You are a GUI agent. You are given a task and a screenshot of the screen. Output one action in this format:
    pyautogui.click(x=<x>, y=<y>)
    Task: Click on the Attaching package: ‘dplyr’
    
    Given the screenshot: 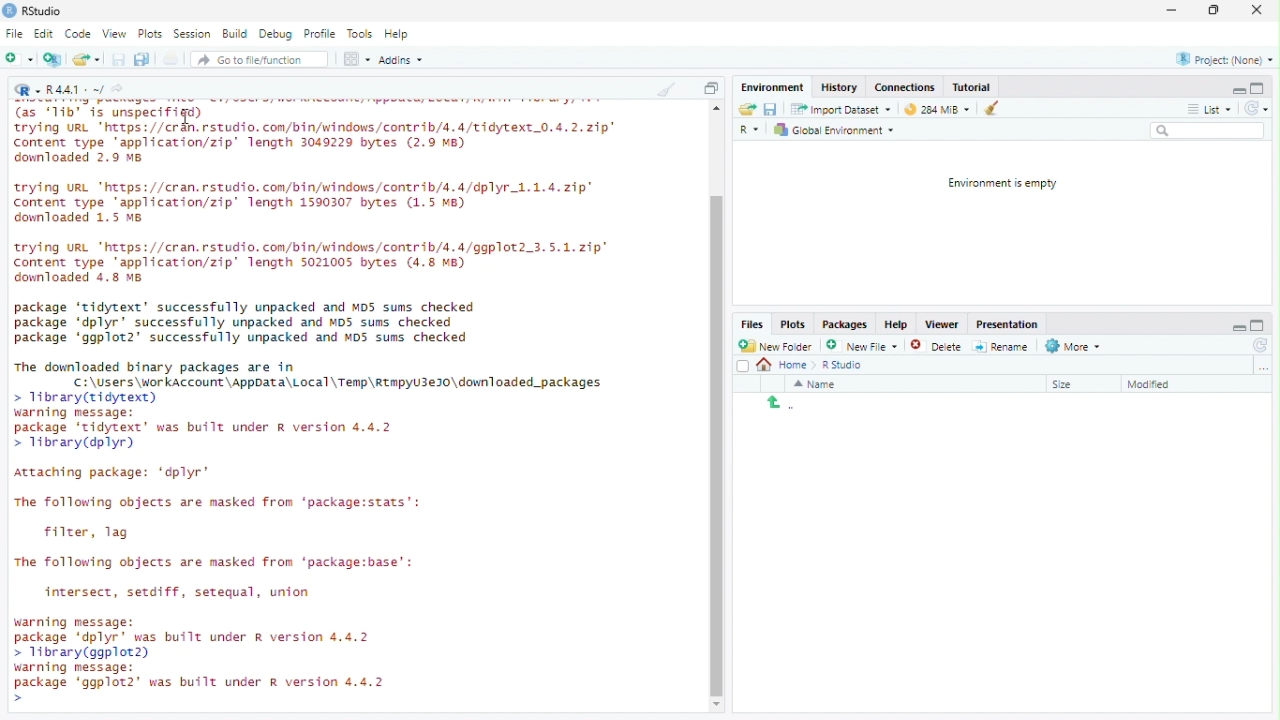 What is the action you would take?
    pyautogui.click(x=113, y=474)
    